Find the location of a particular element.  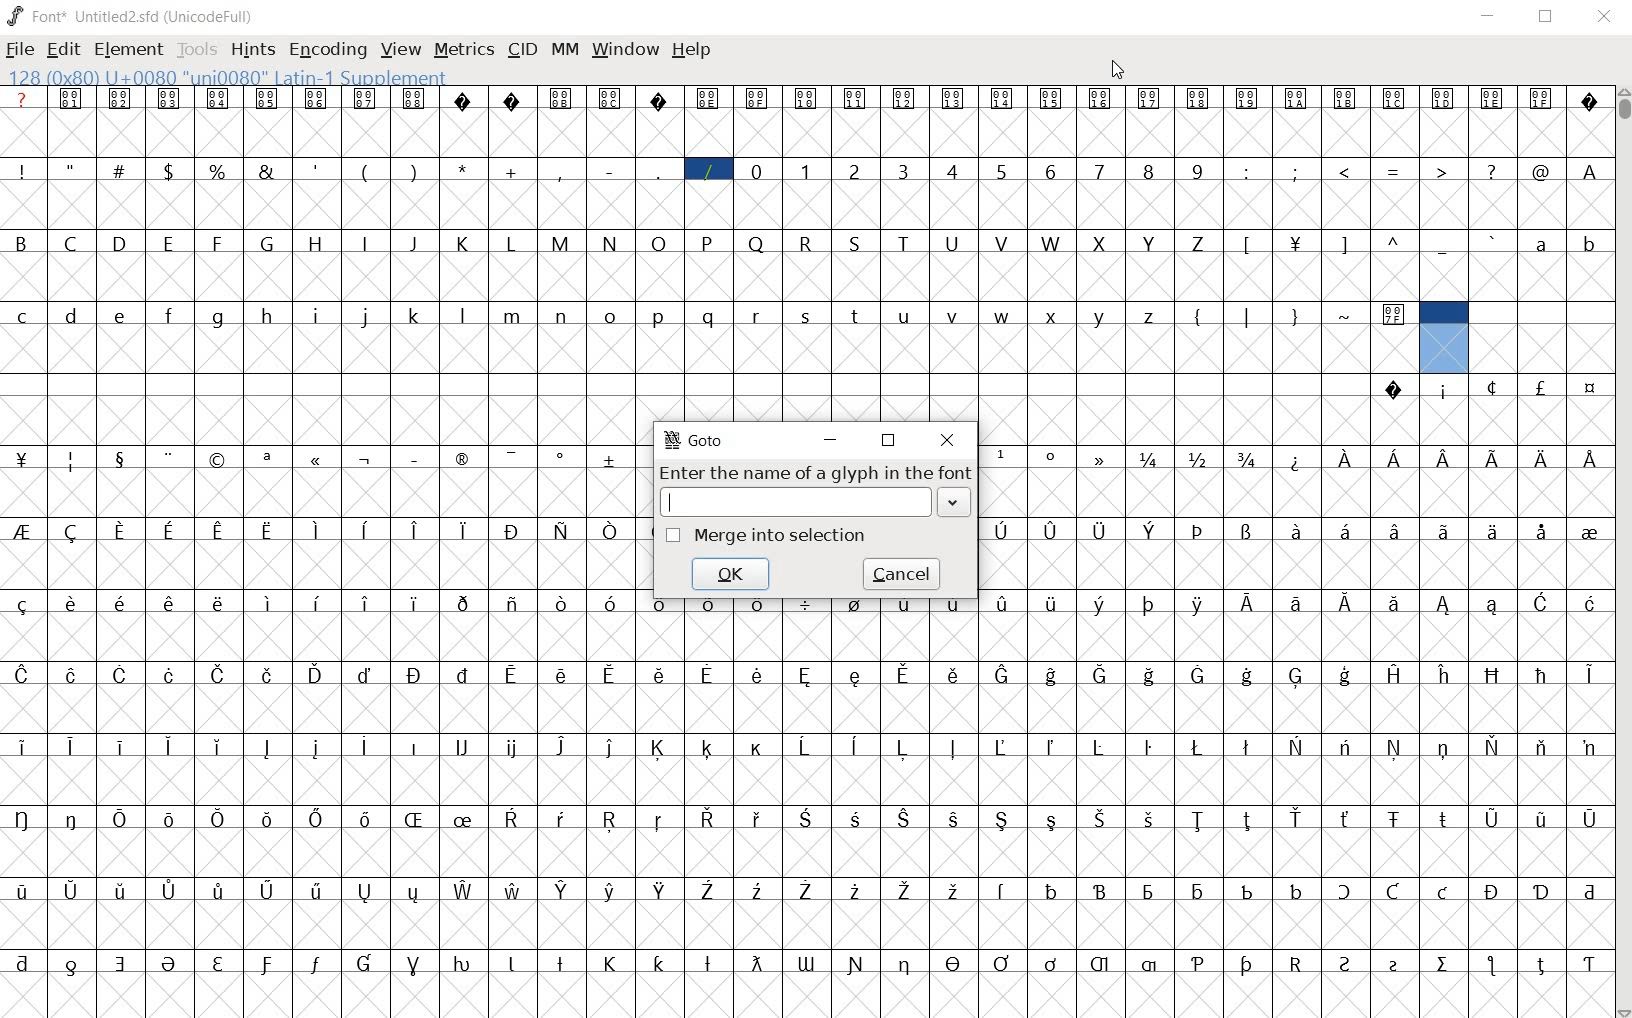

Symbol is located at coordinates (1149, 747).